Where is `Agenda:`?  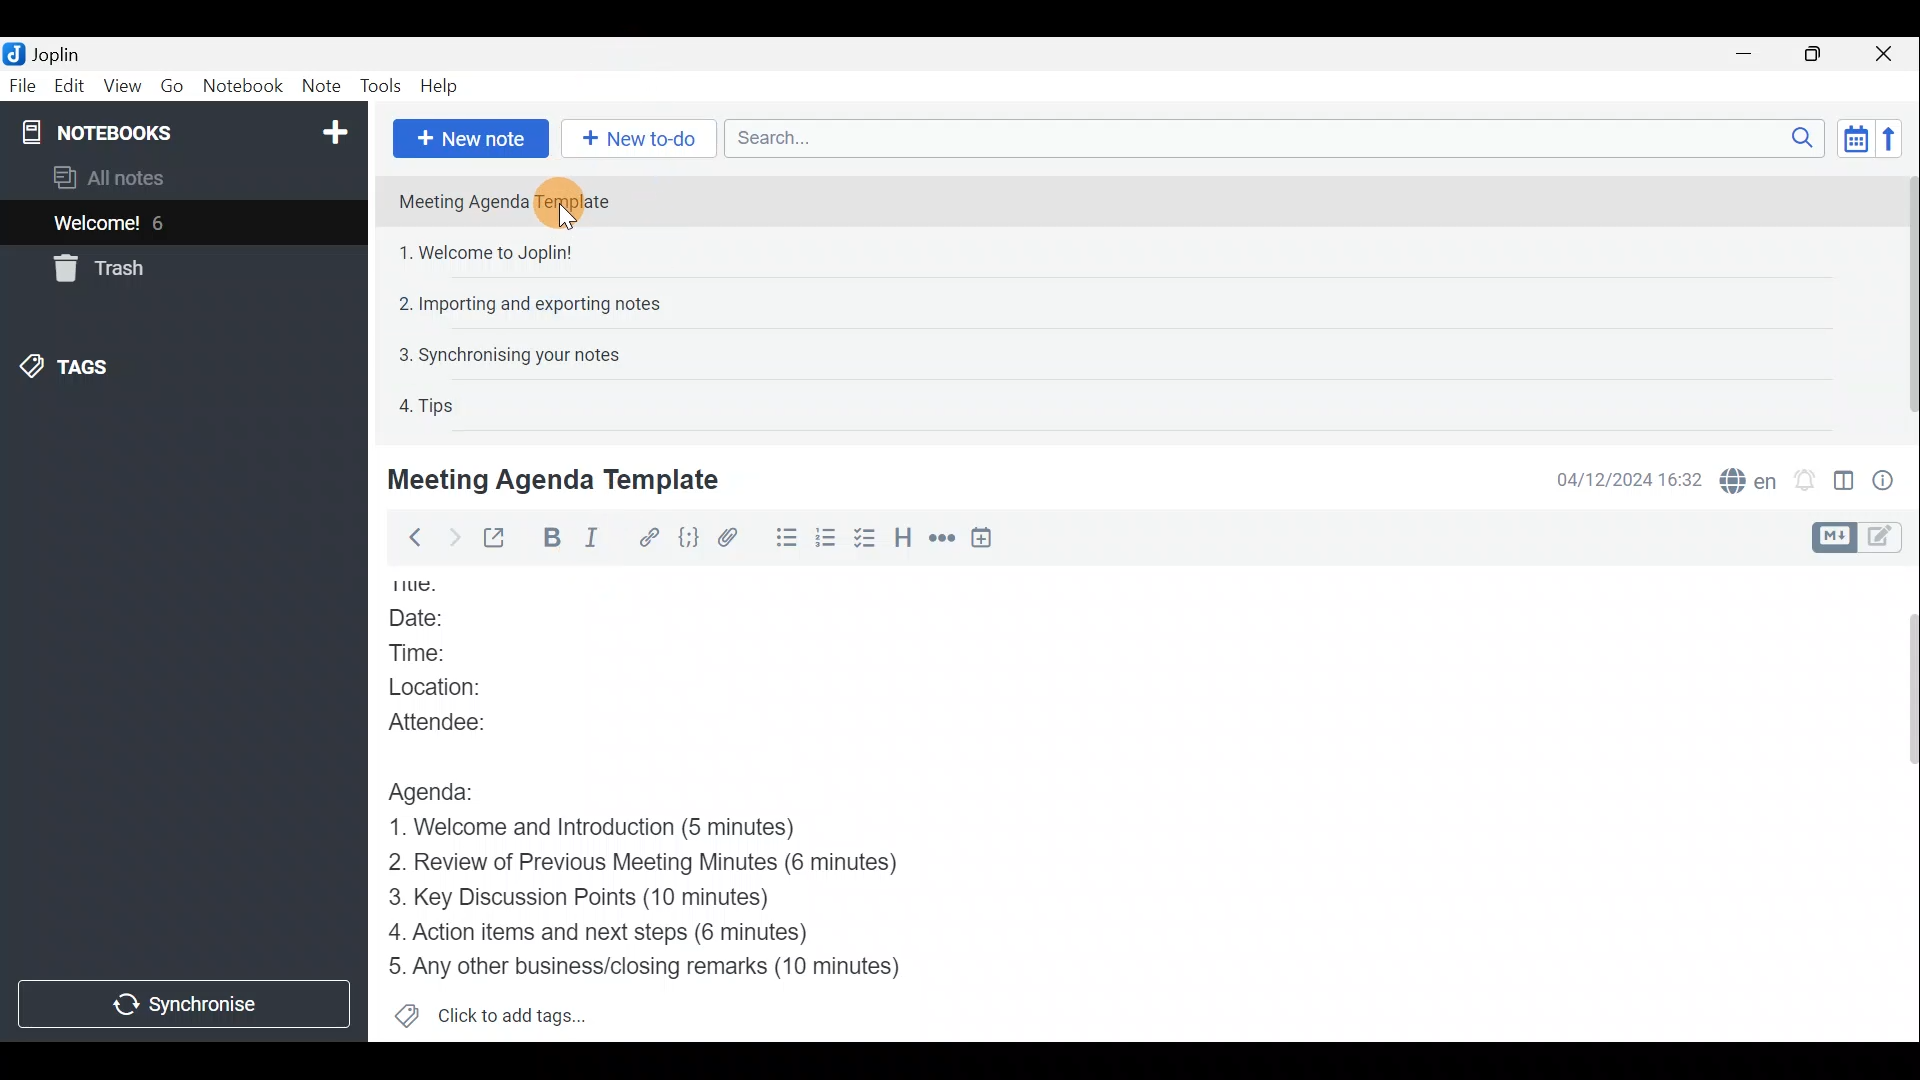 Agenda: is located at coordinates (445, 789).